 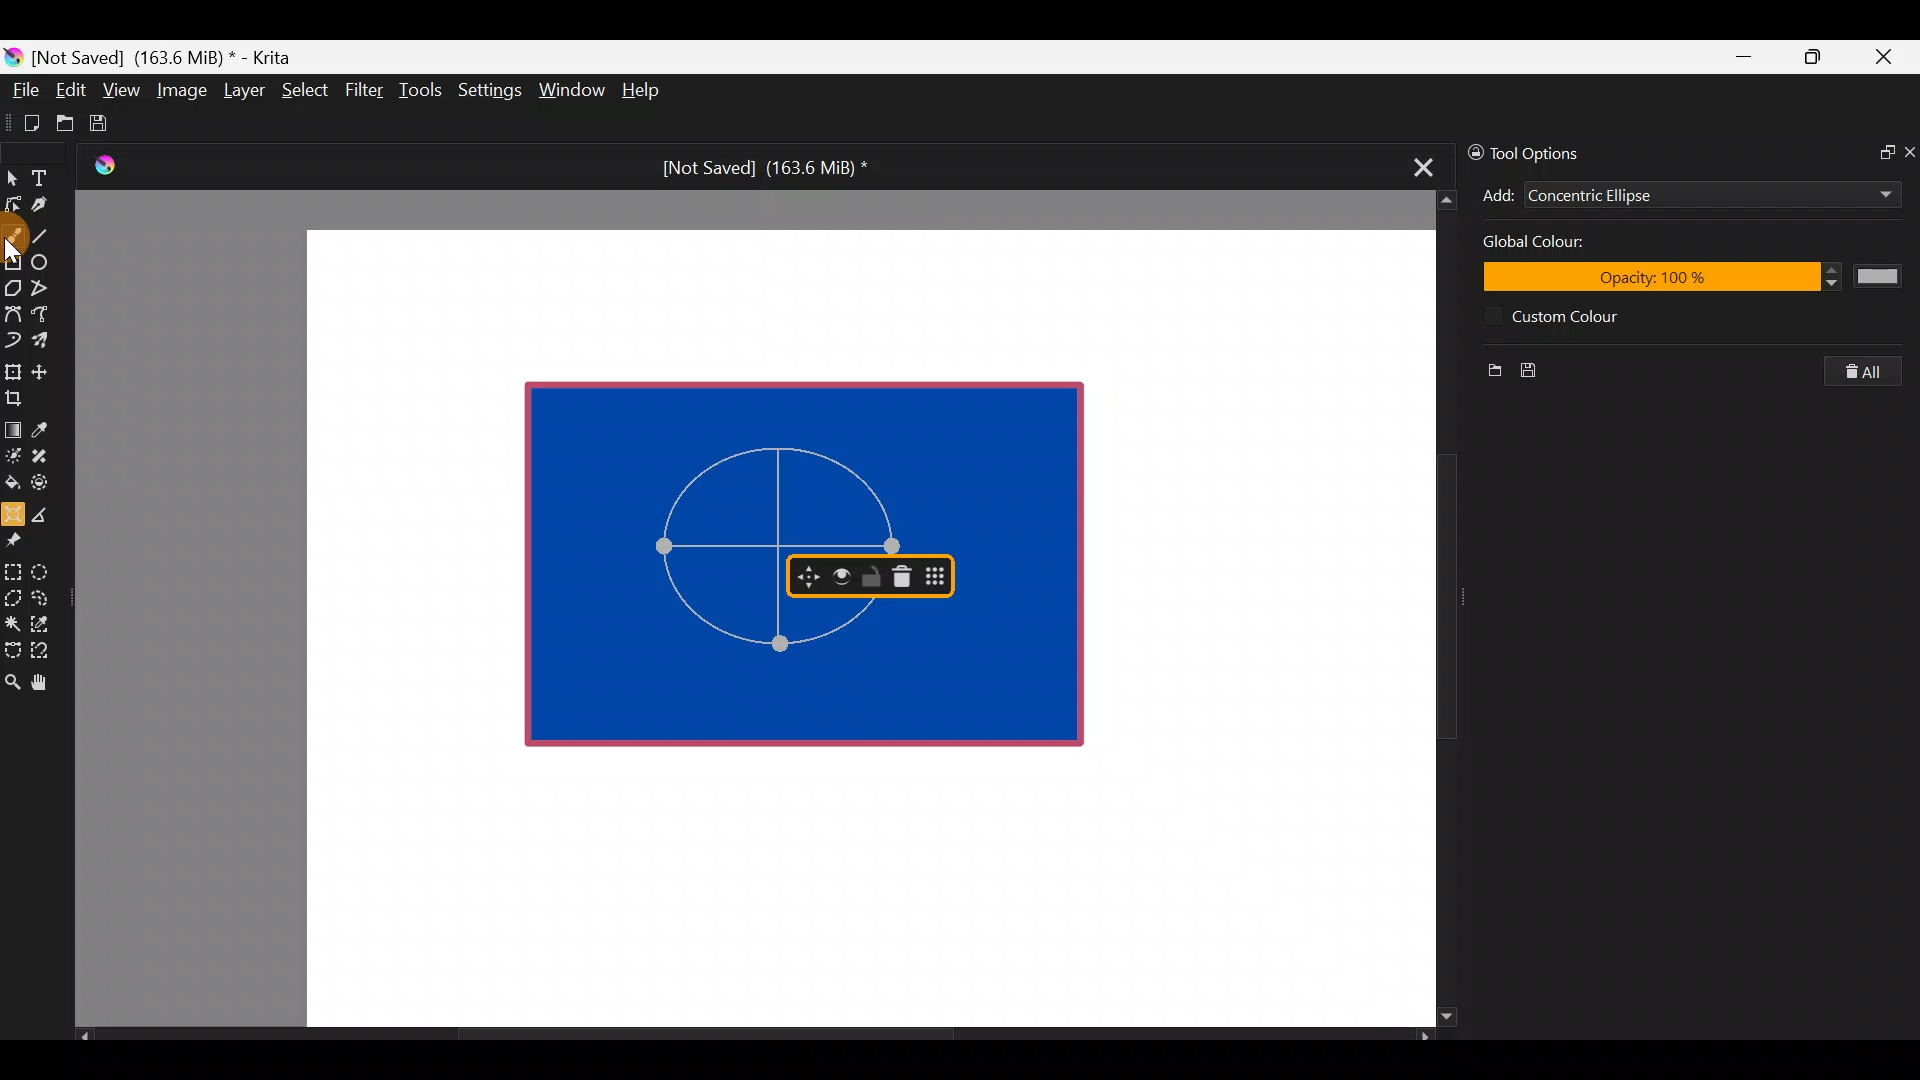 I want to click on Freehand brush tool, so click(x=13, y=228).